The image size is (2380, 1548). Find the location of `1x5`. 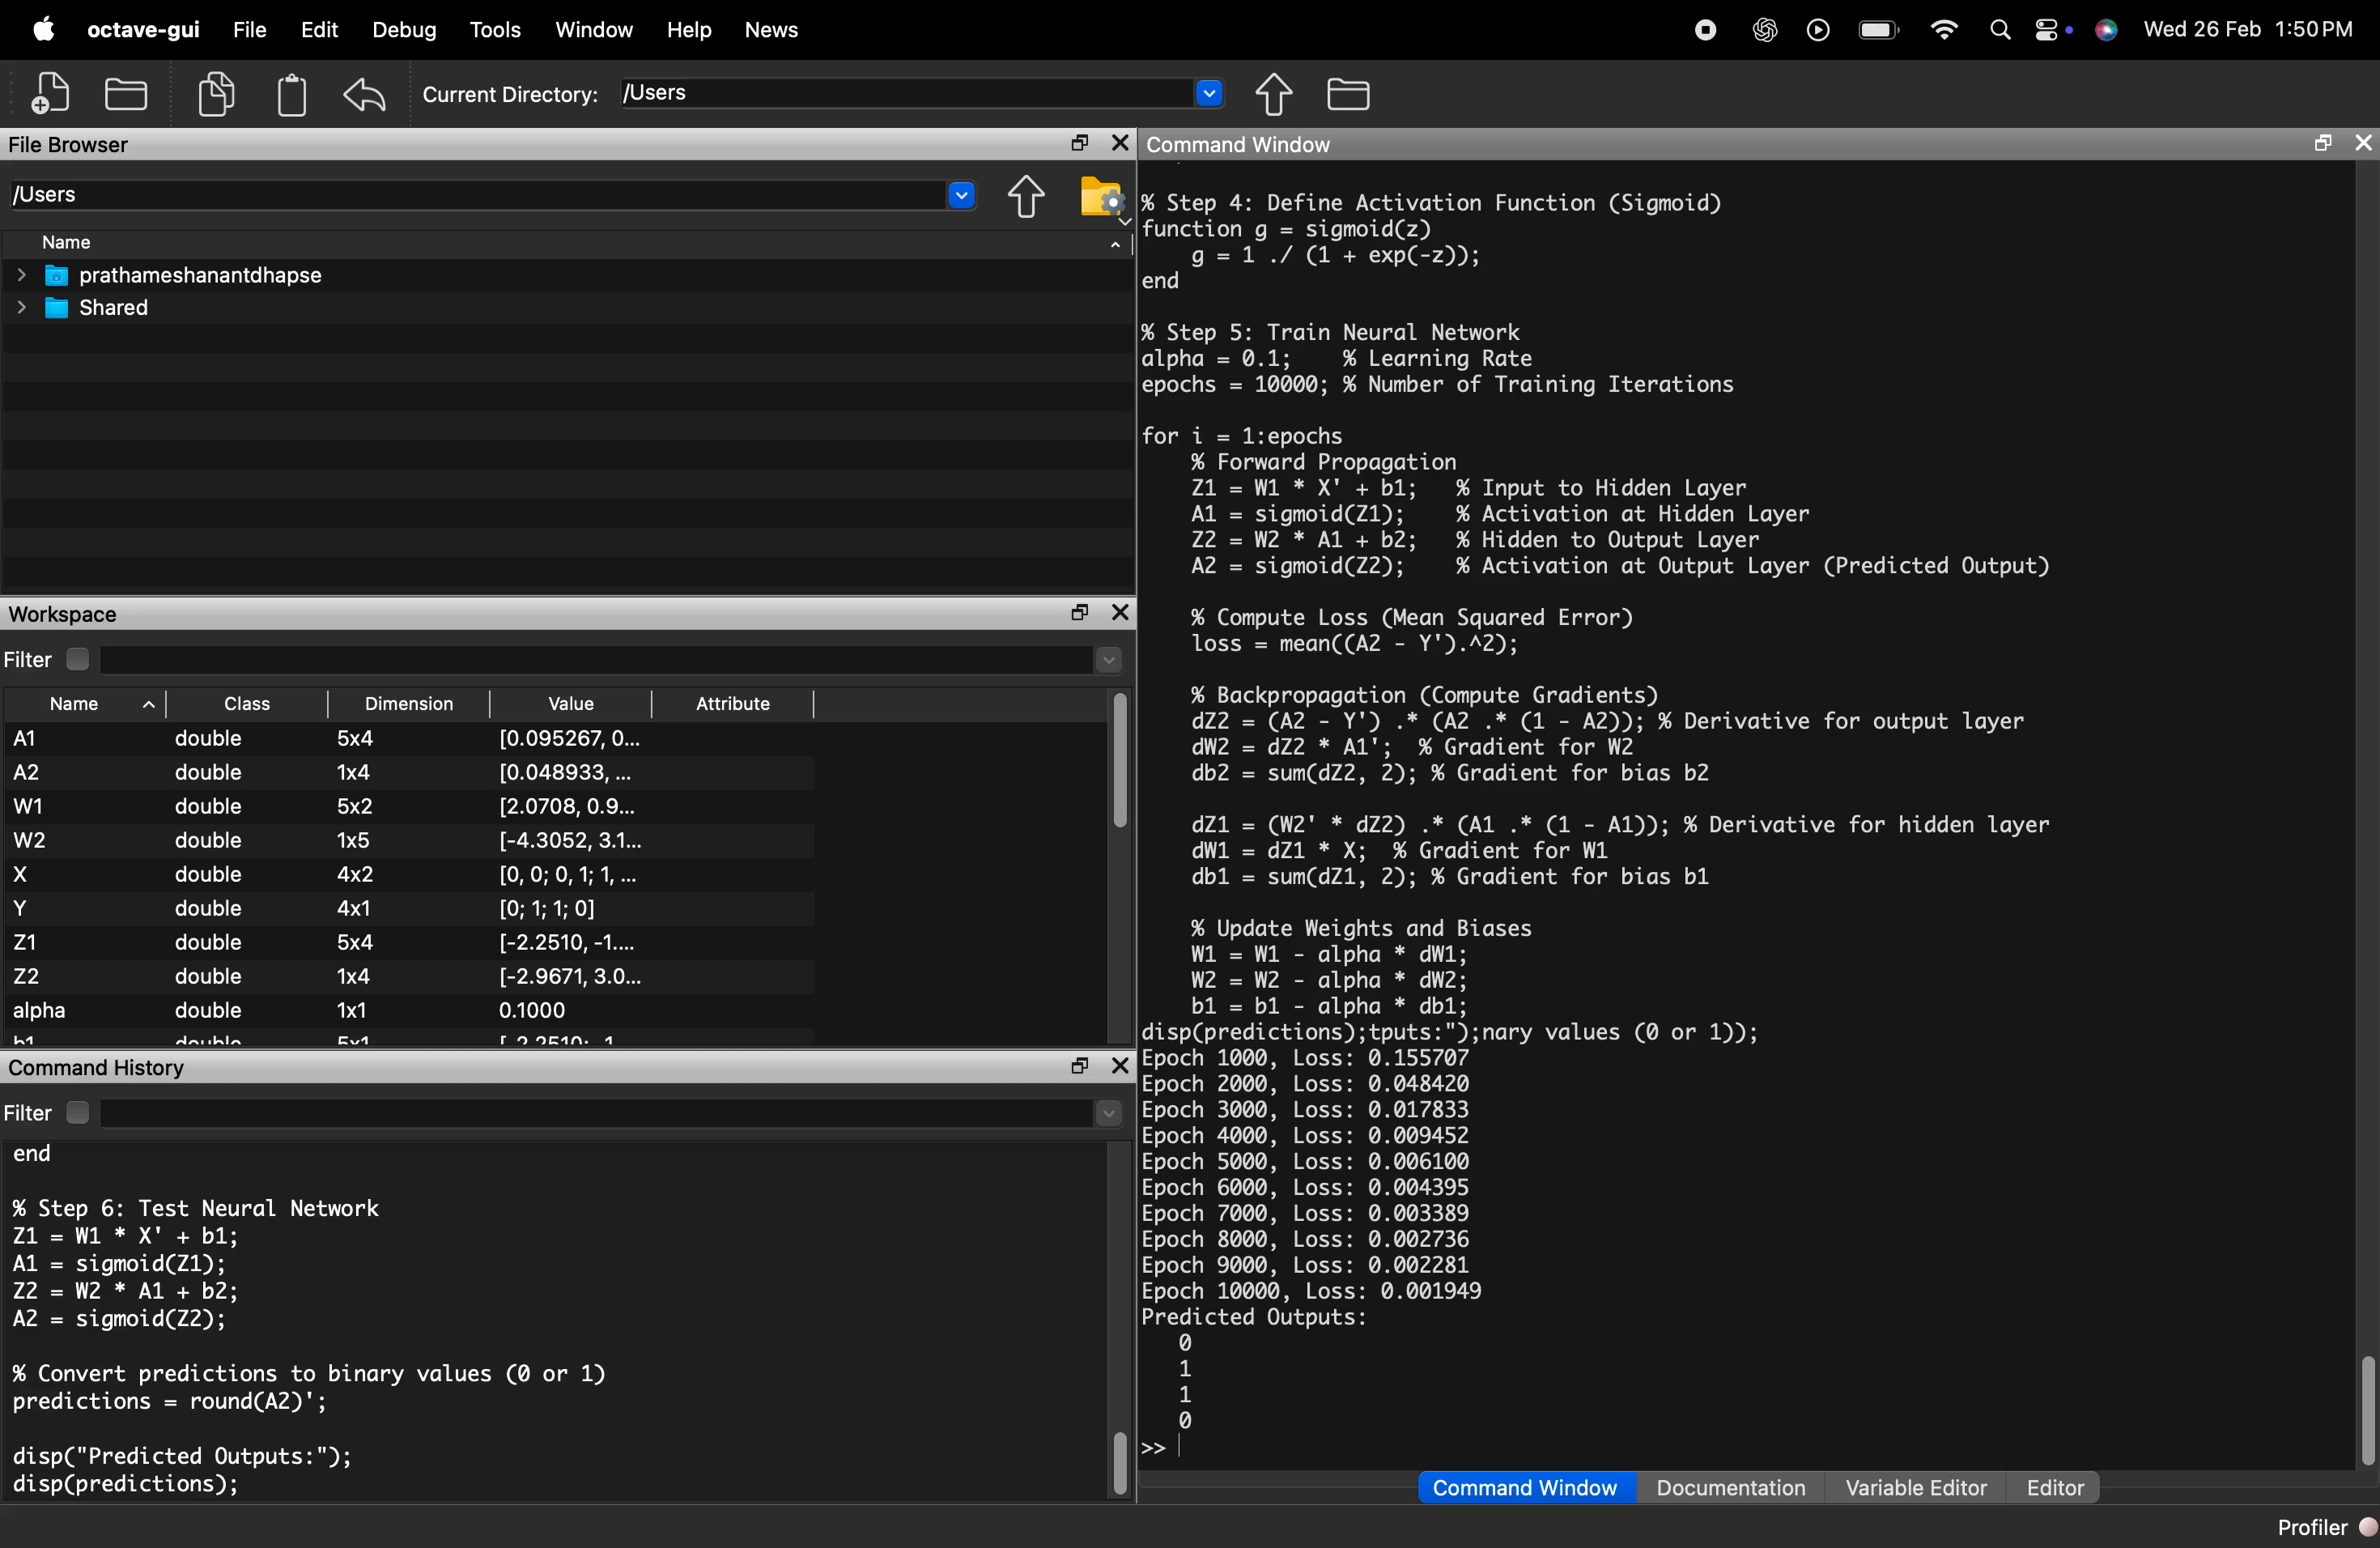

1x5 is located at coordinates (359, 837).